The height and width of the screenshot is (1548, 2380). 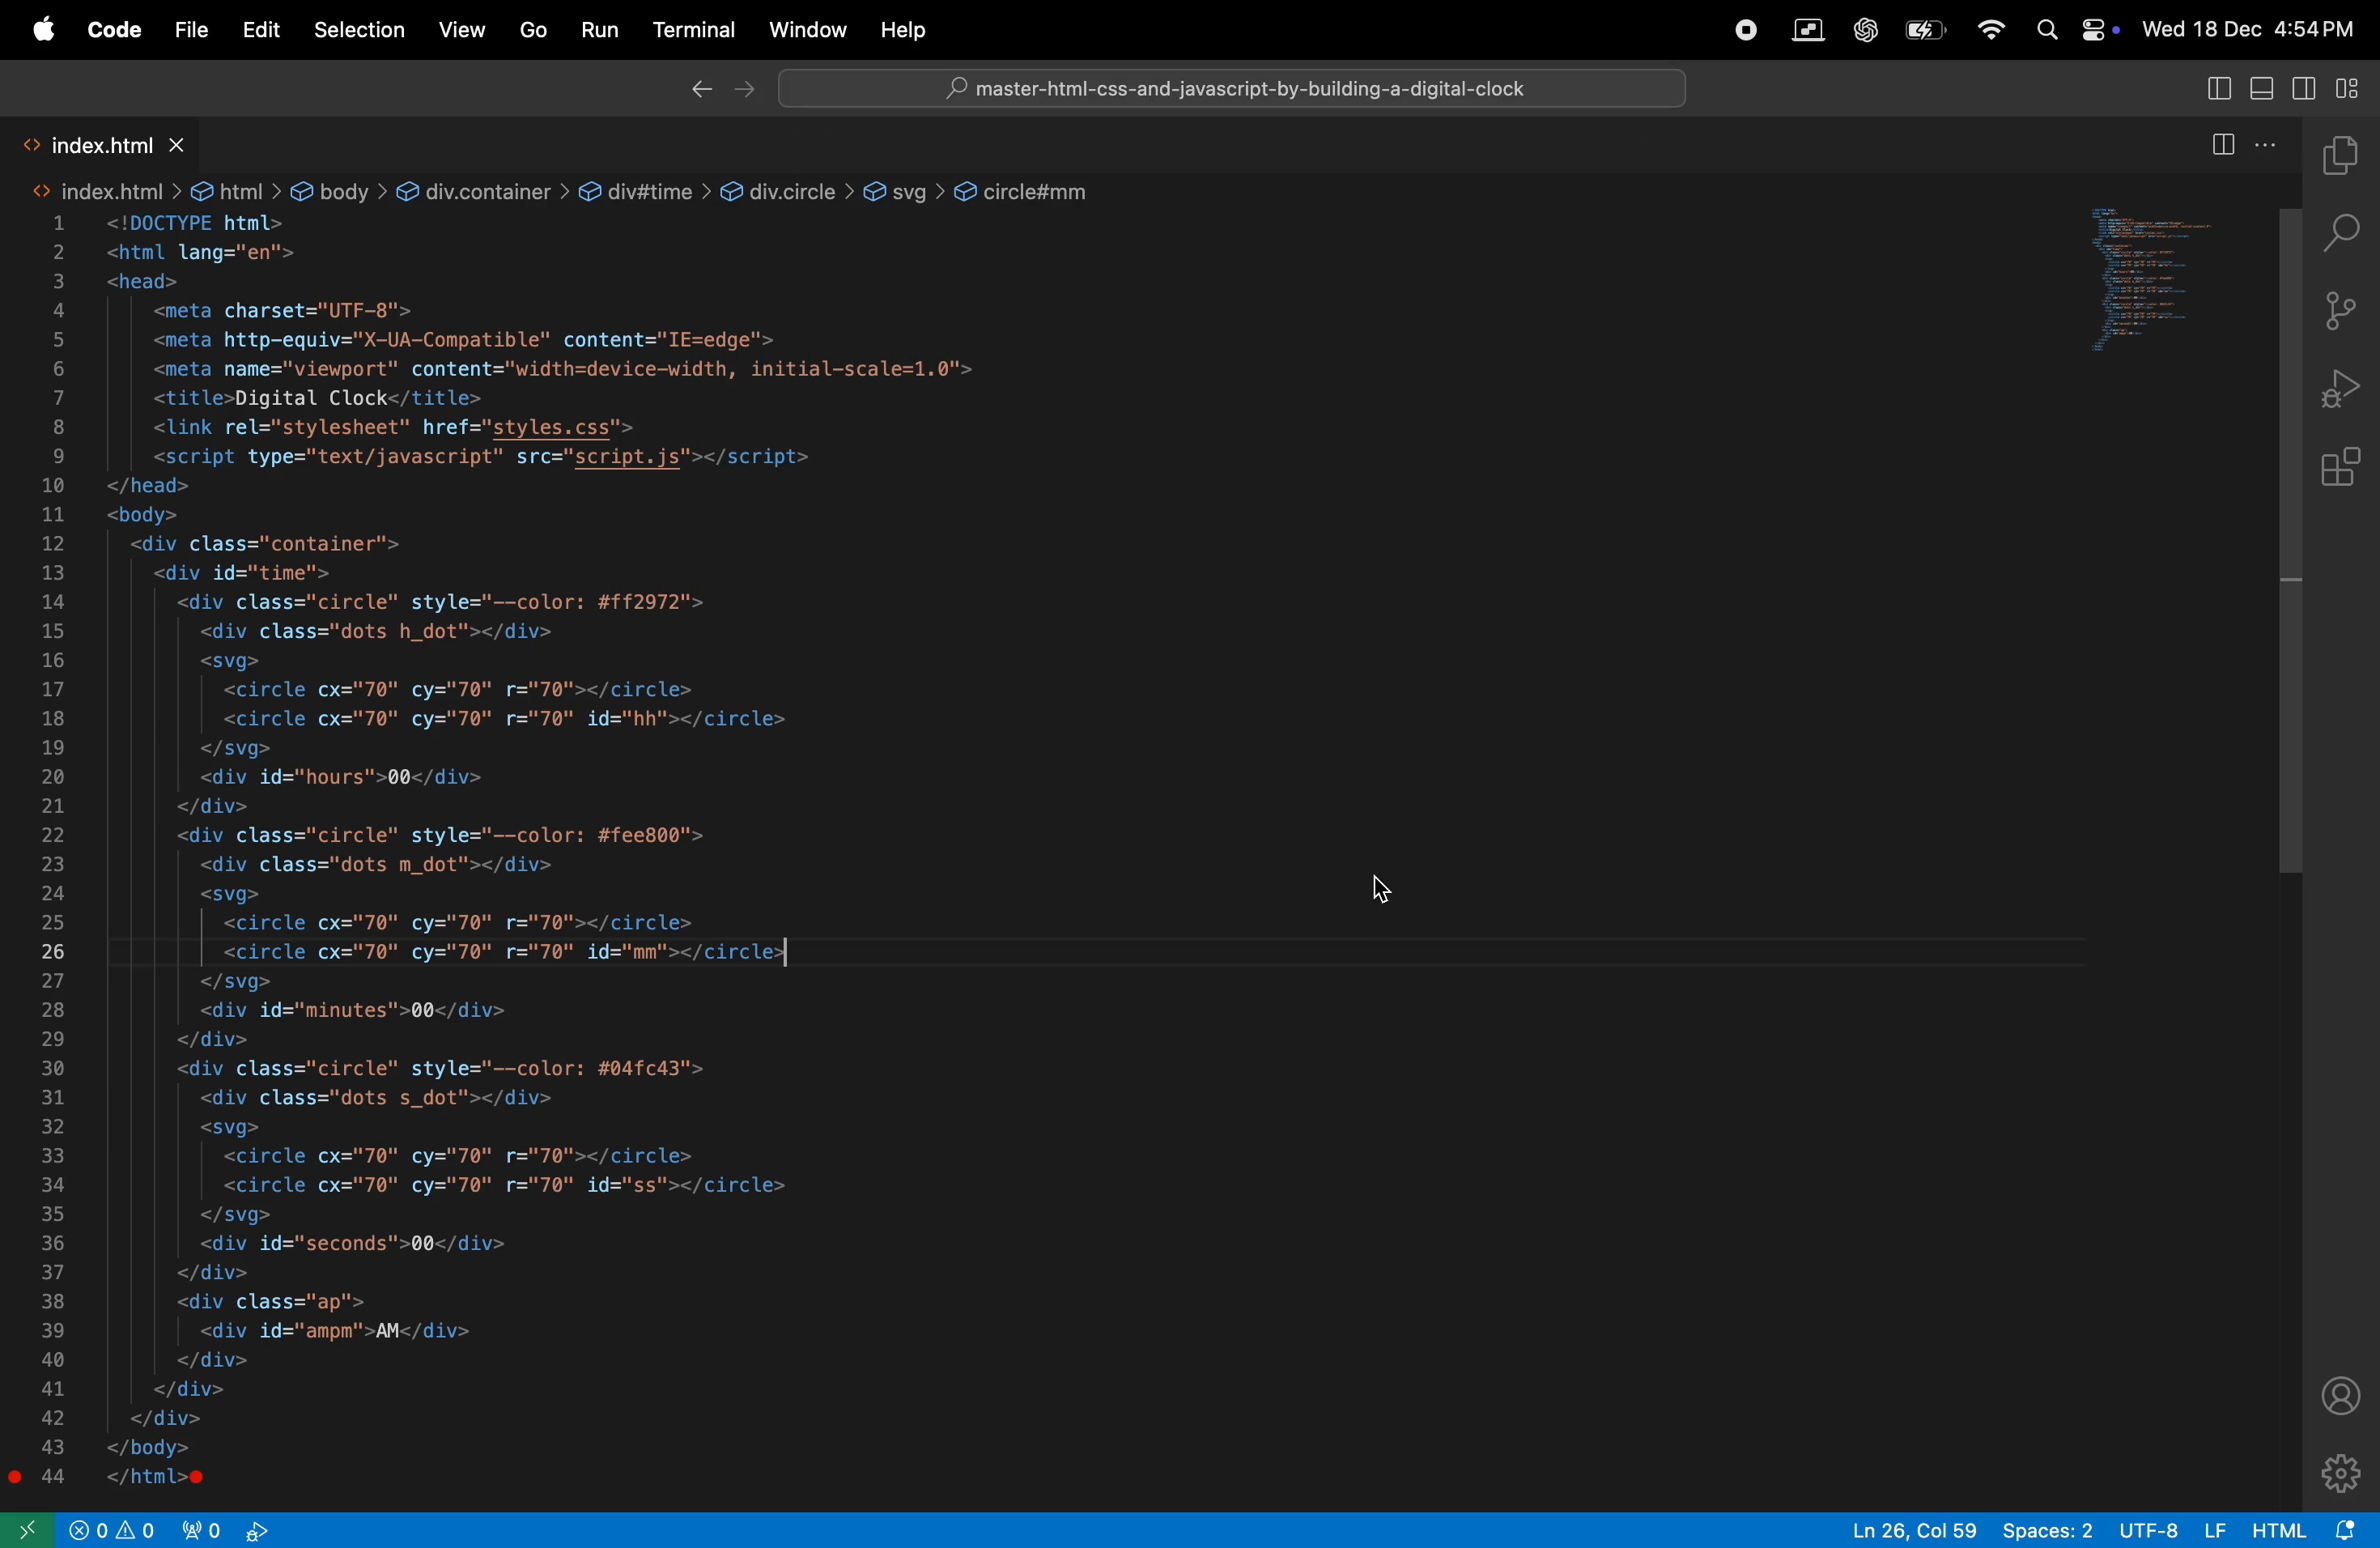 What do you see at coordinates (911, 31) in the screenshot?
I see `Help` at bounding box center [911, 31].